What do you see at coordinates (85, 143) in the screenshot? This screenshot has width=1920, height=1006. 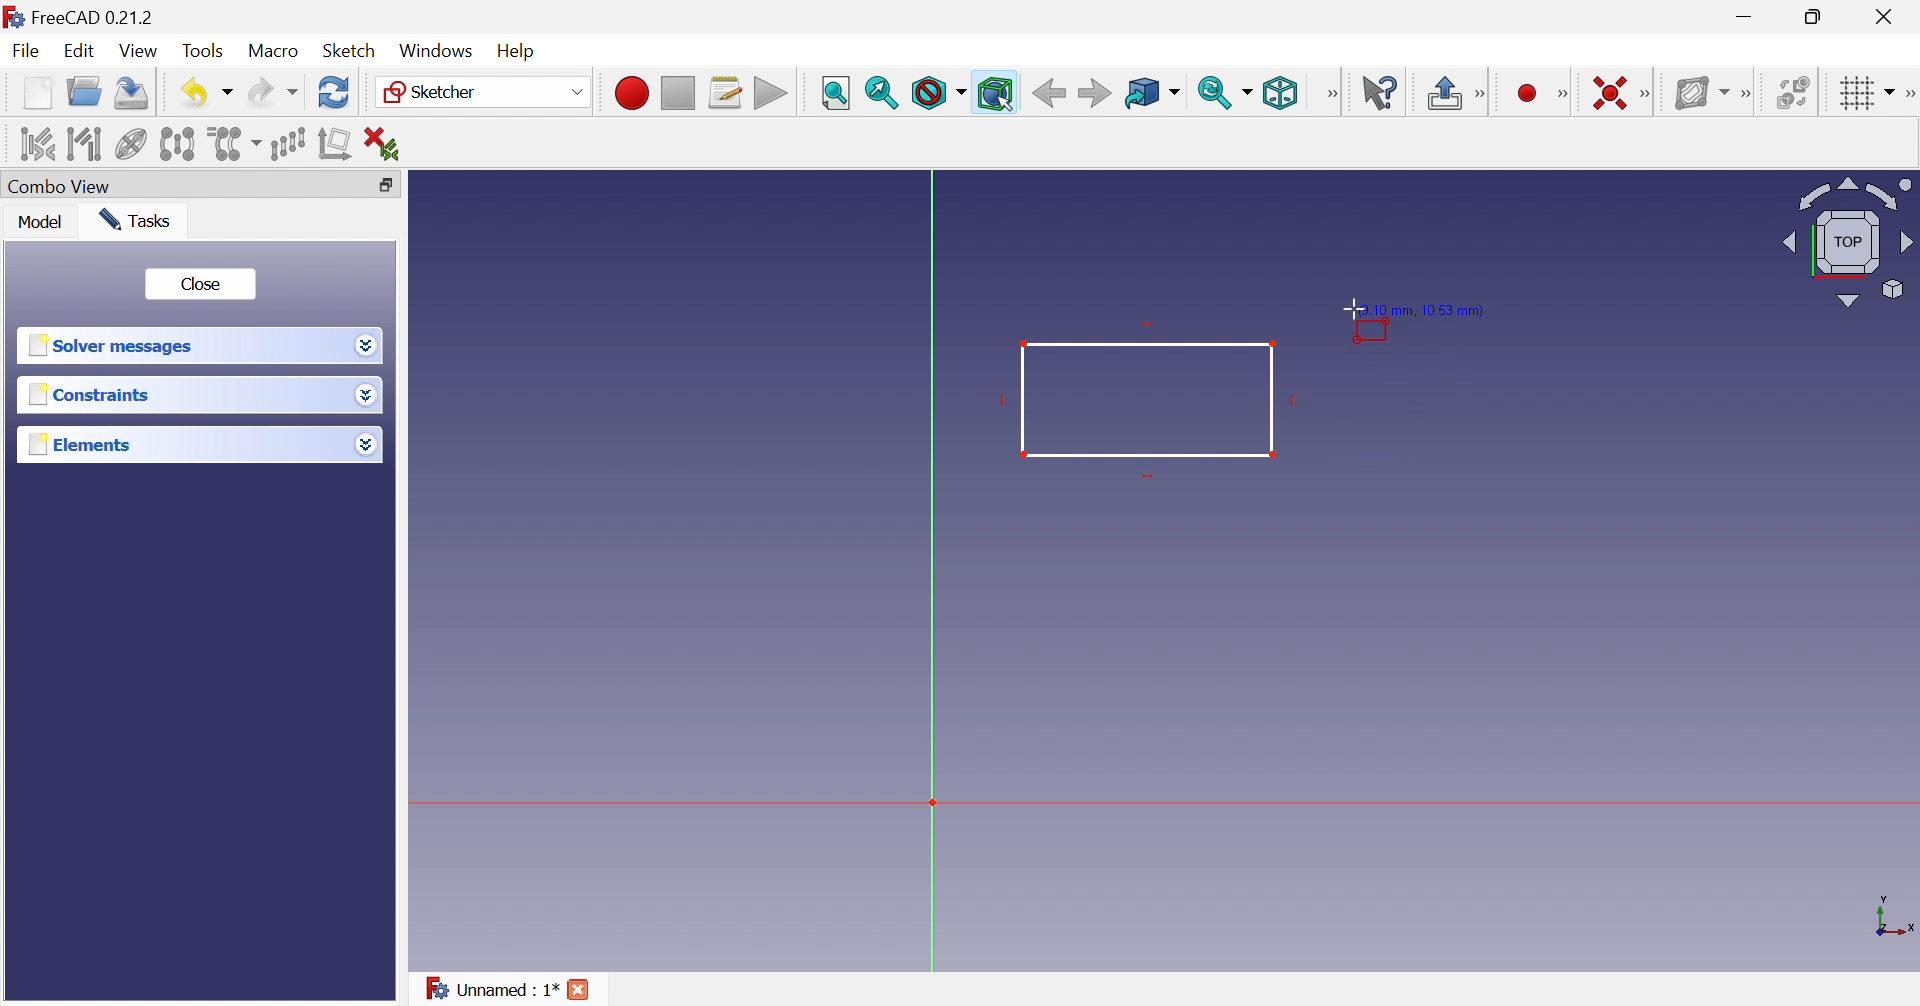 I see `Select associated geometry` at bounding box center [85, 143].